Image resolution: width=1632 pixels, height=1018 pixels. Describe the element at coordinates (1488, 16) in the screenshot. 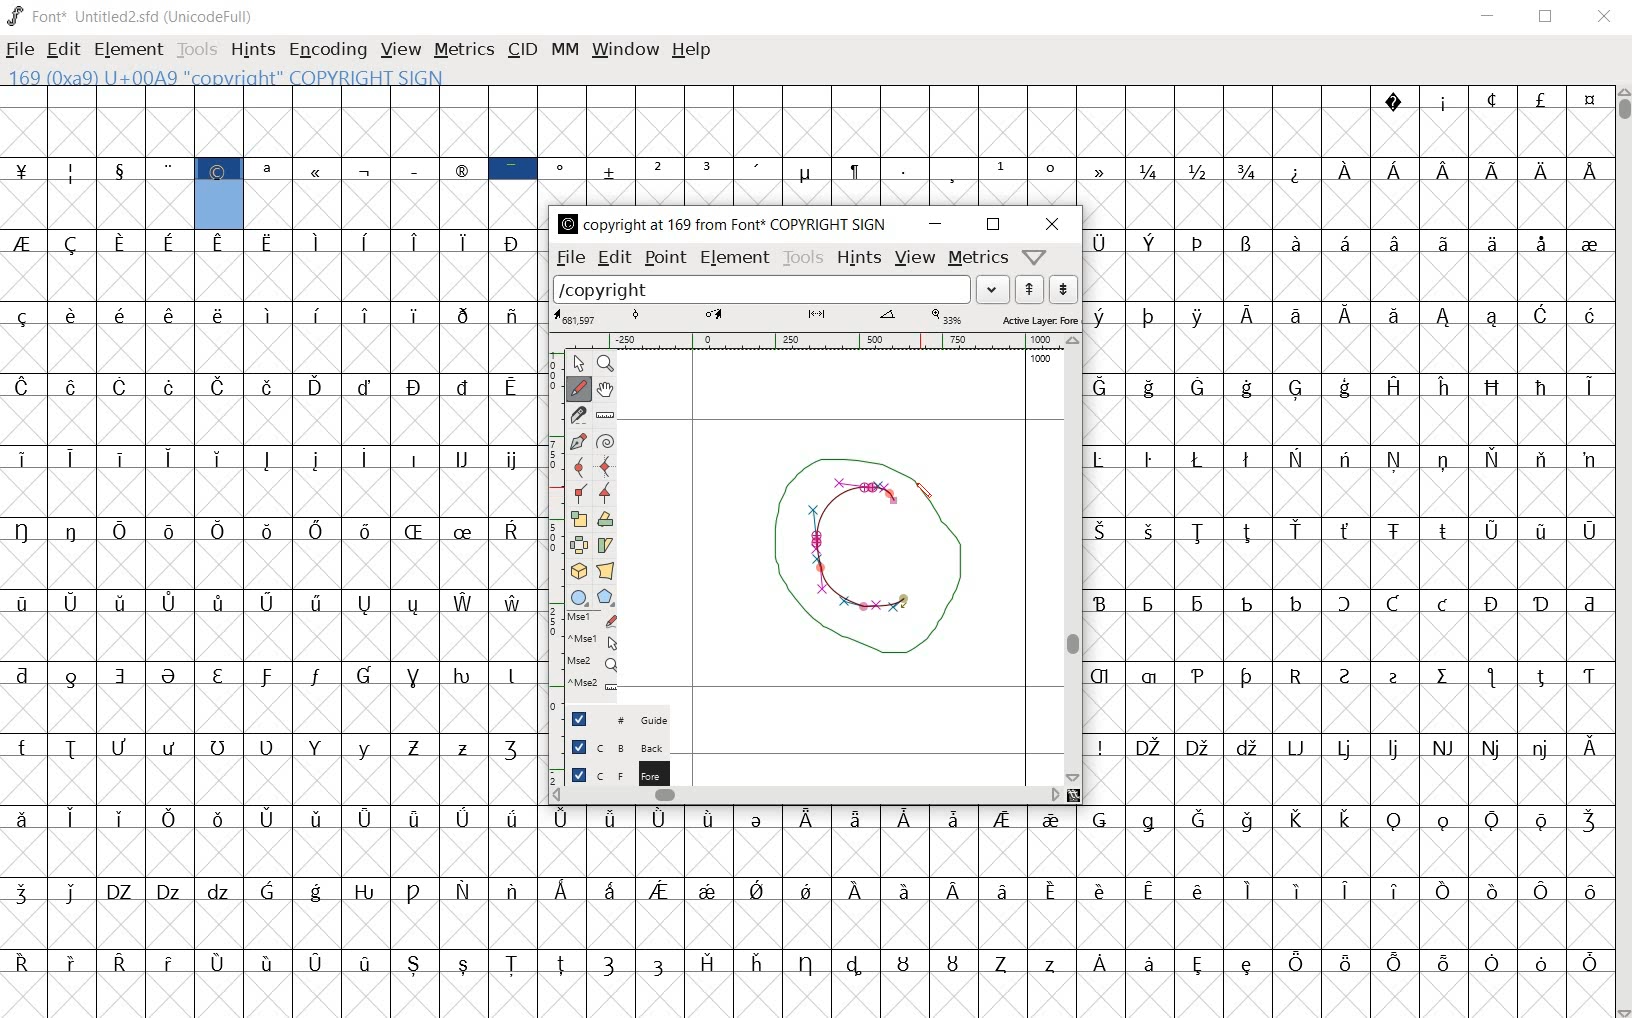

I see `minimize` at that location.